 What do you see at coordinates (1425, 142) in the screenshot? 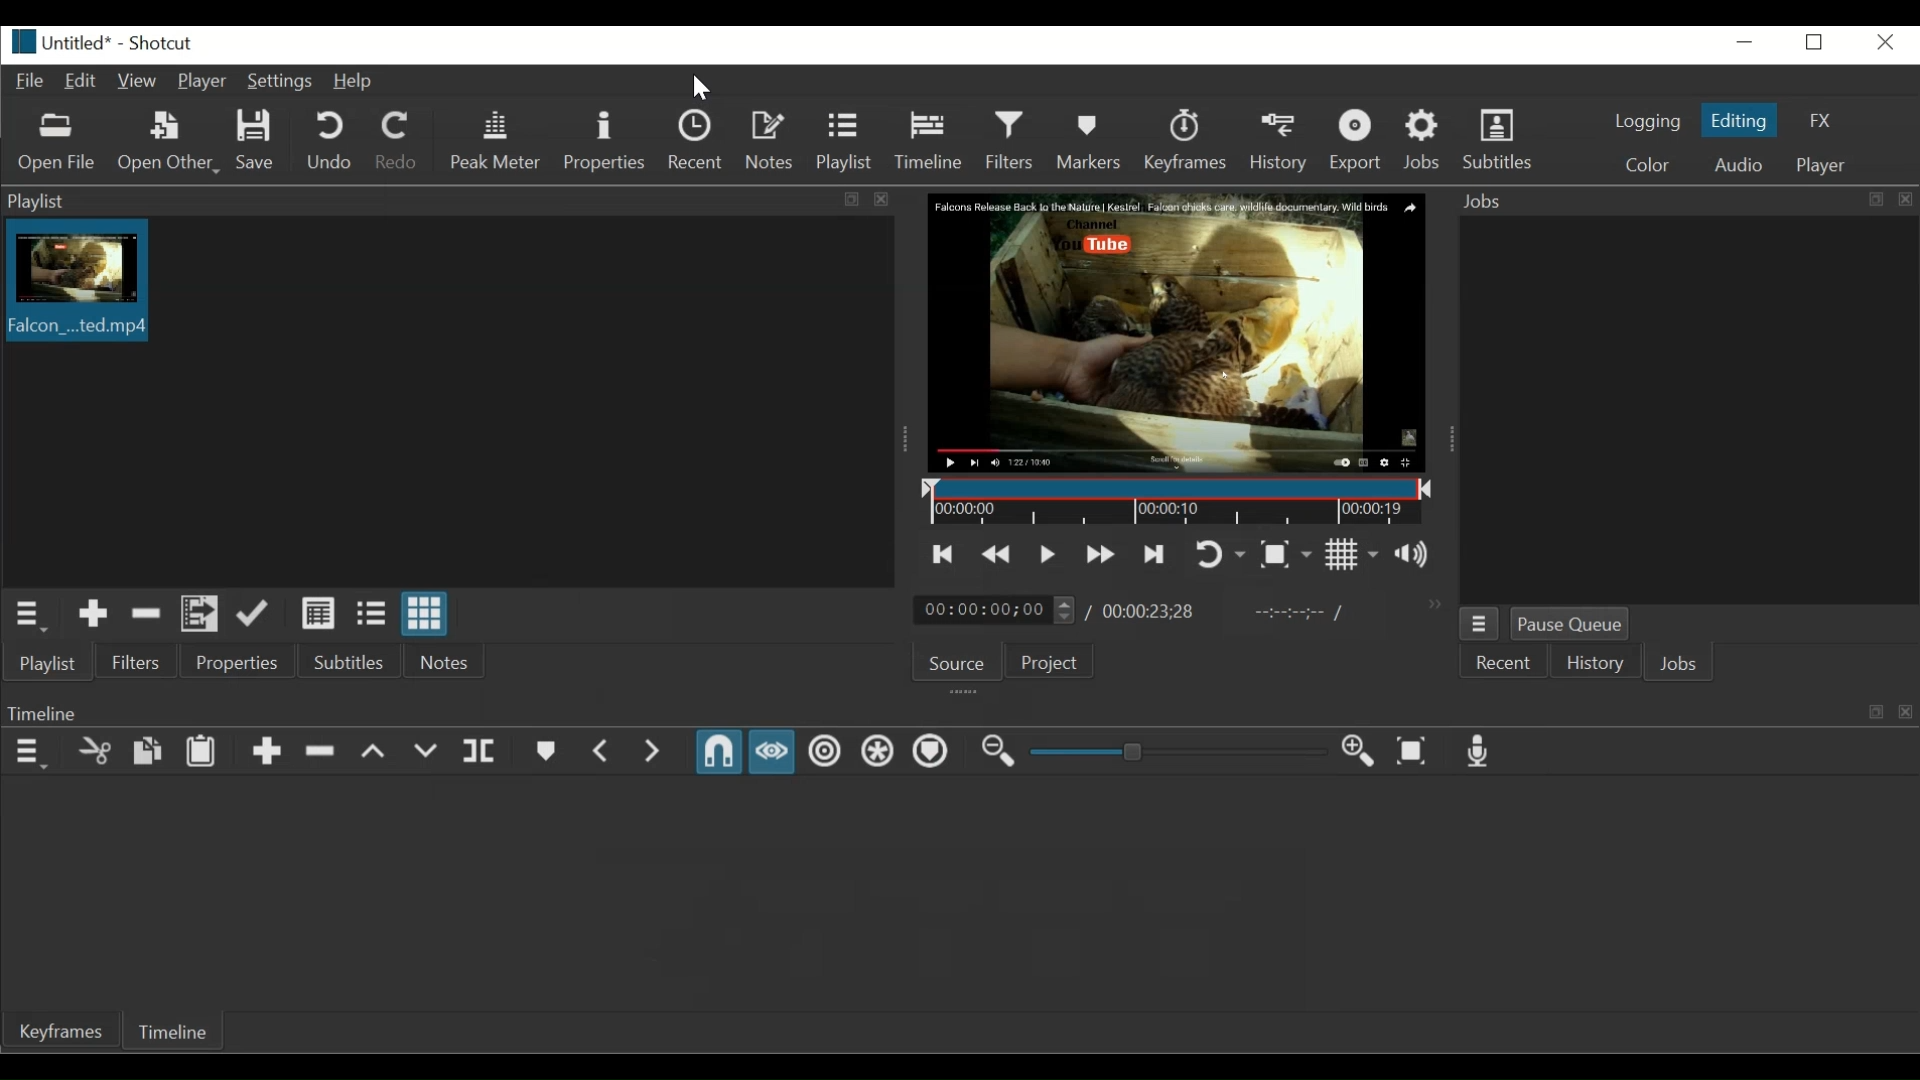
I see `Jobs` at bounding box center [1425, 142].